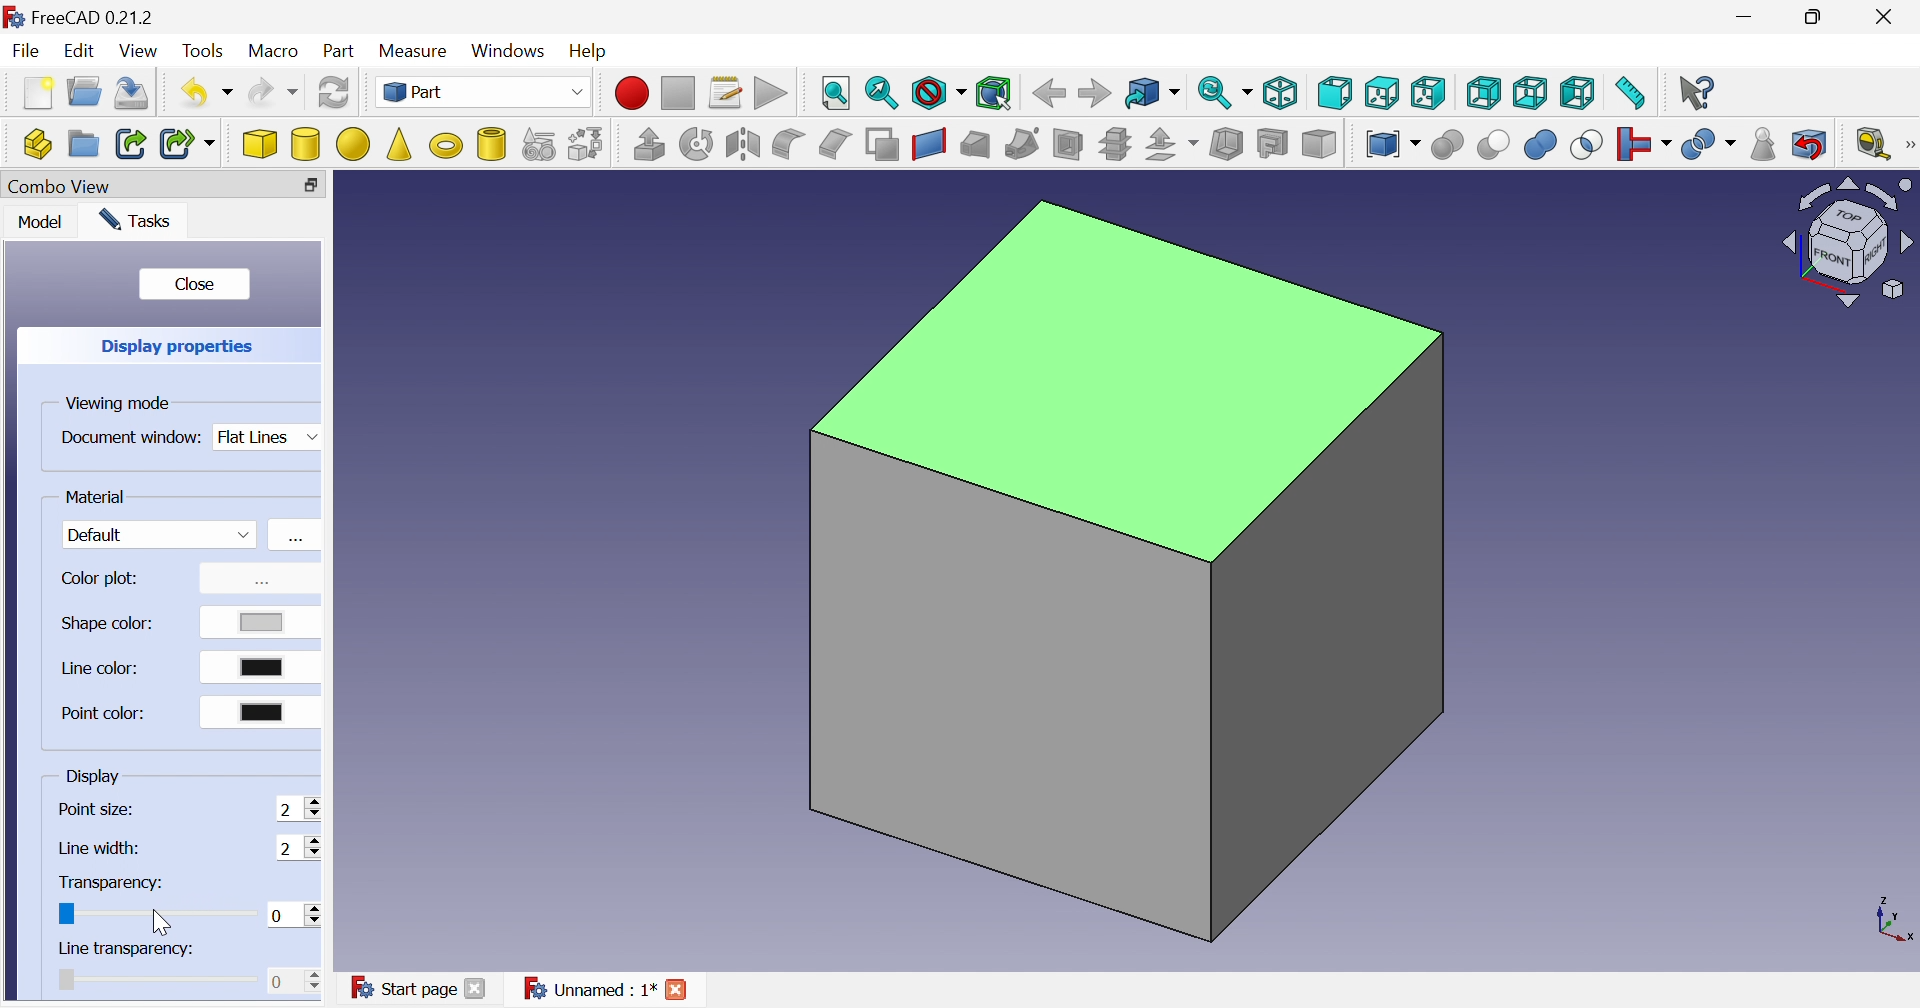  Describe the element at coordinates (1908, 143) in the screenshot. I see `[Measure]` at that location.